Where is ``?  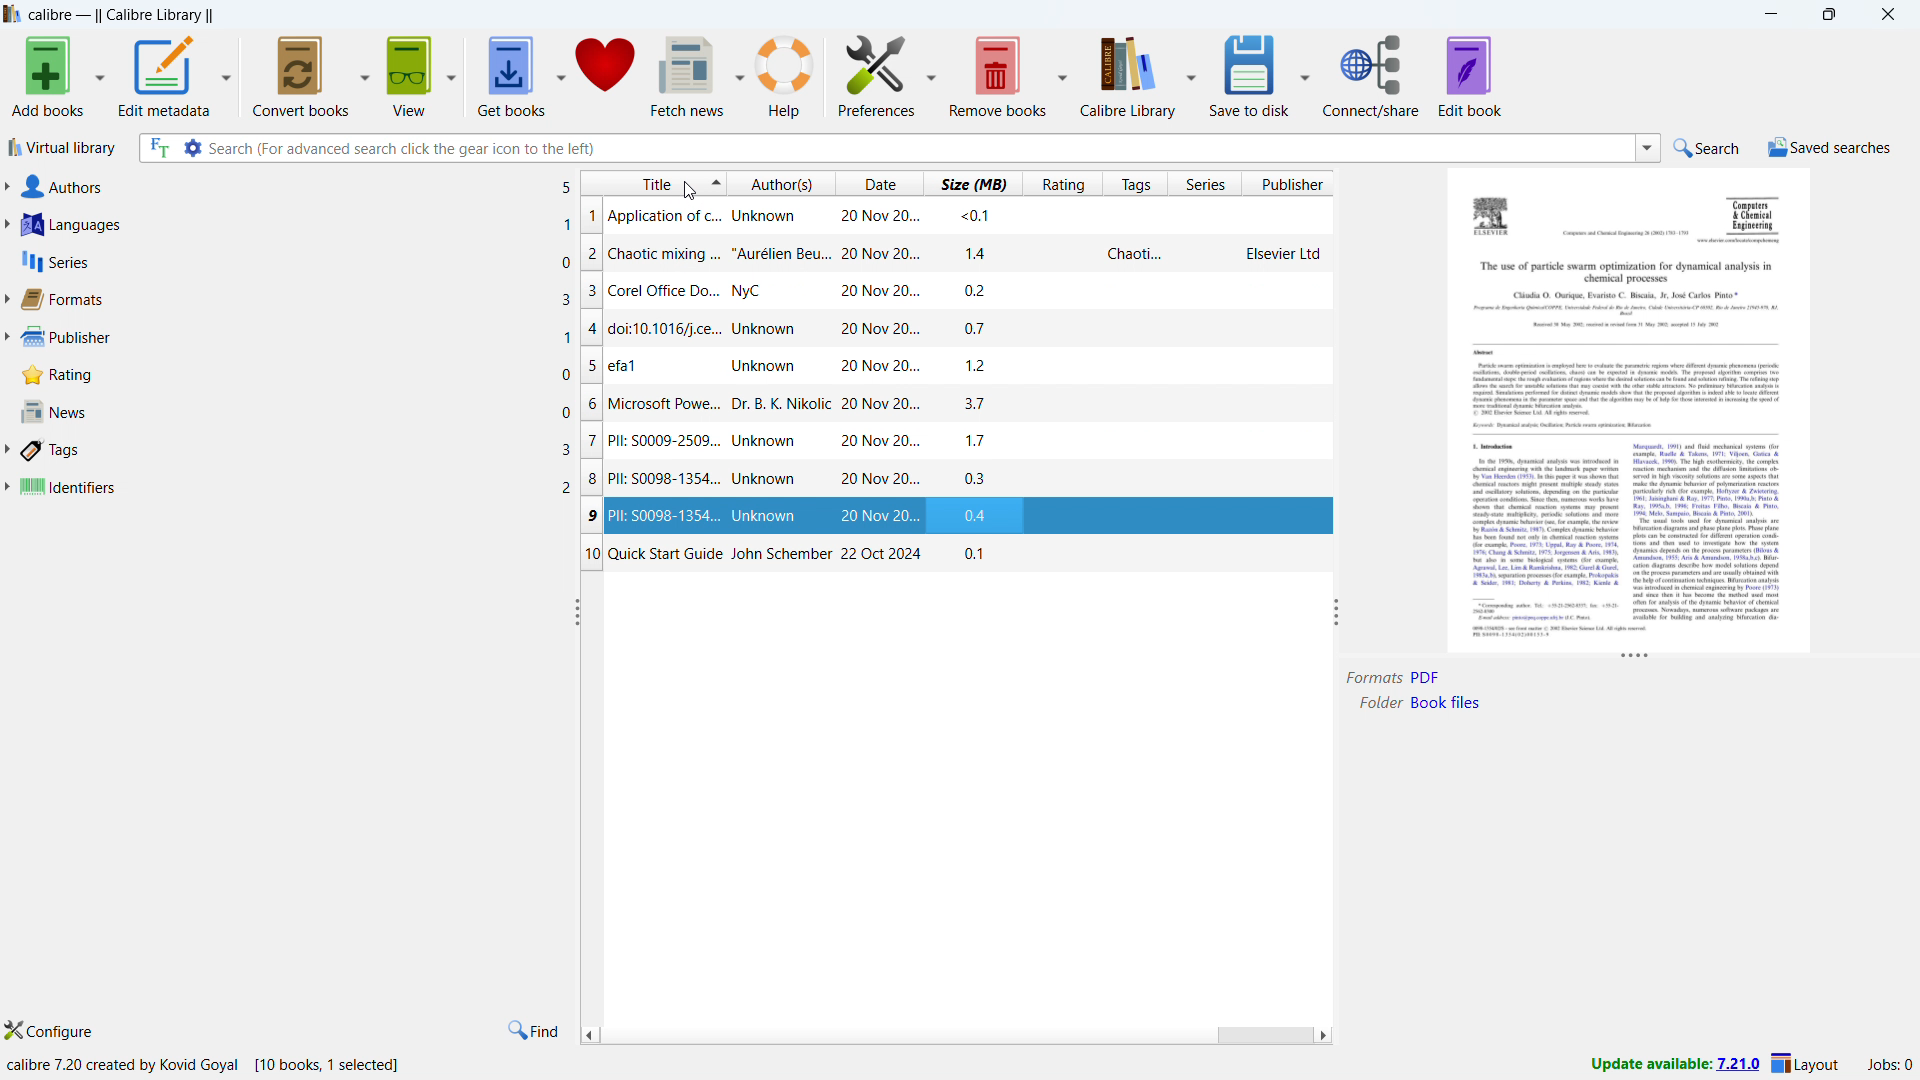
 is located at coordinates (1755, 214).